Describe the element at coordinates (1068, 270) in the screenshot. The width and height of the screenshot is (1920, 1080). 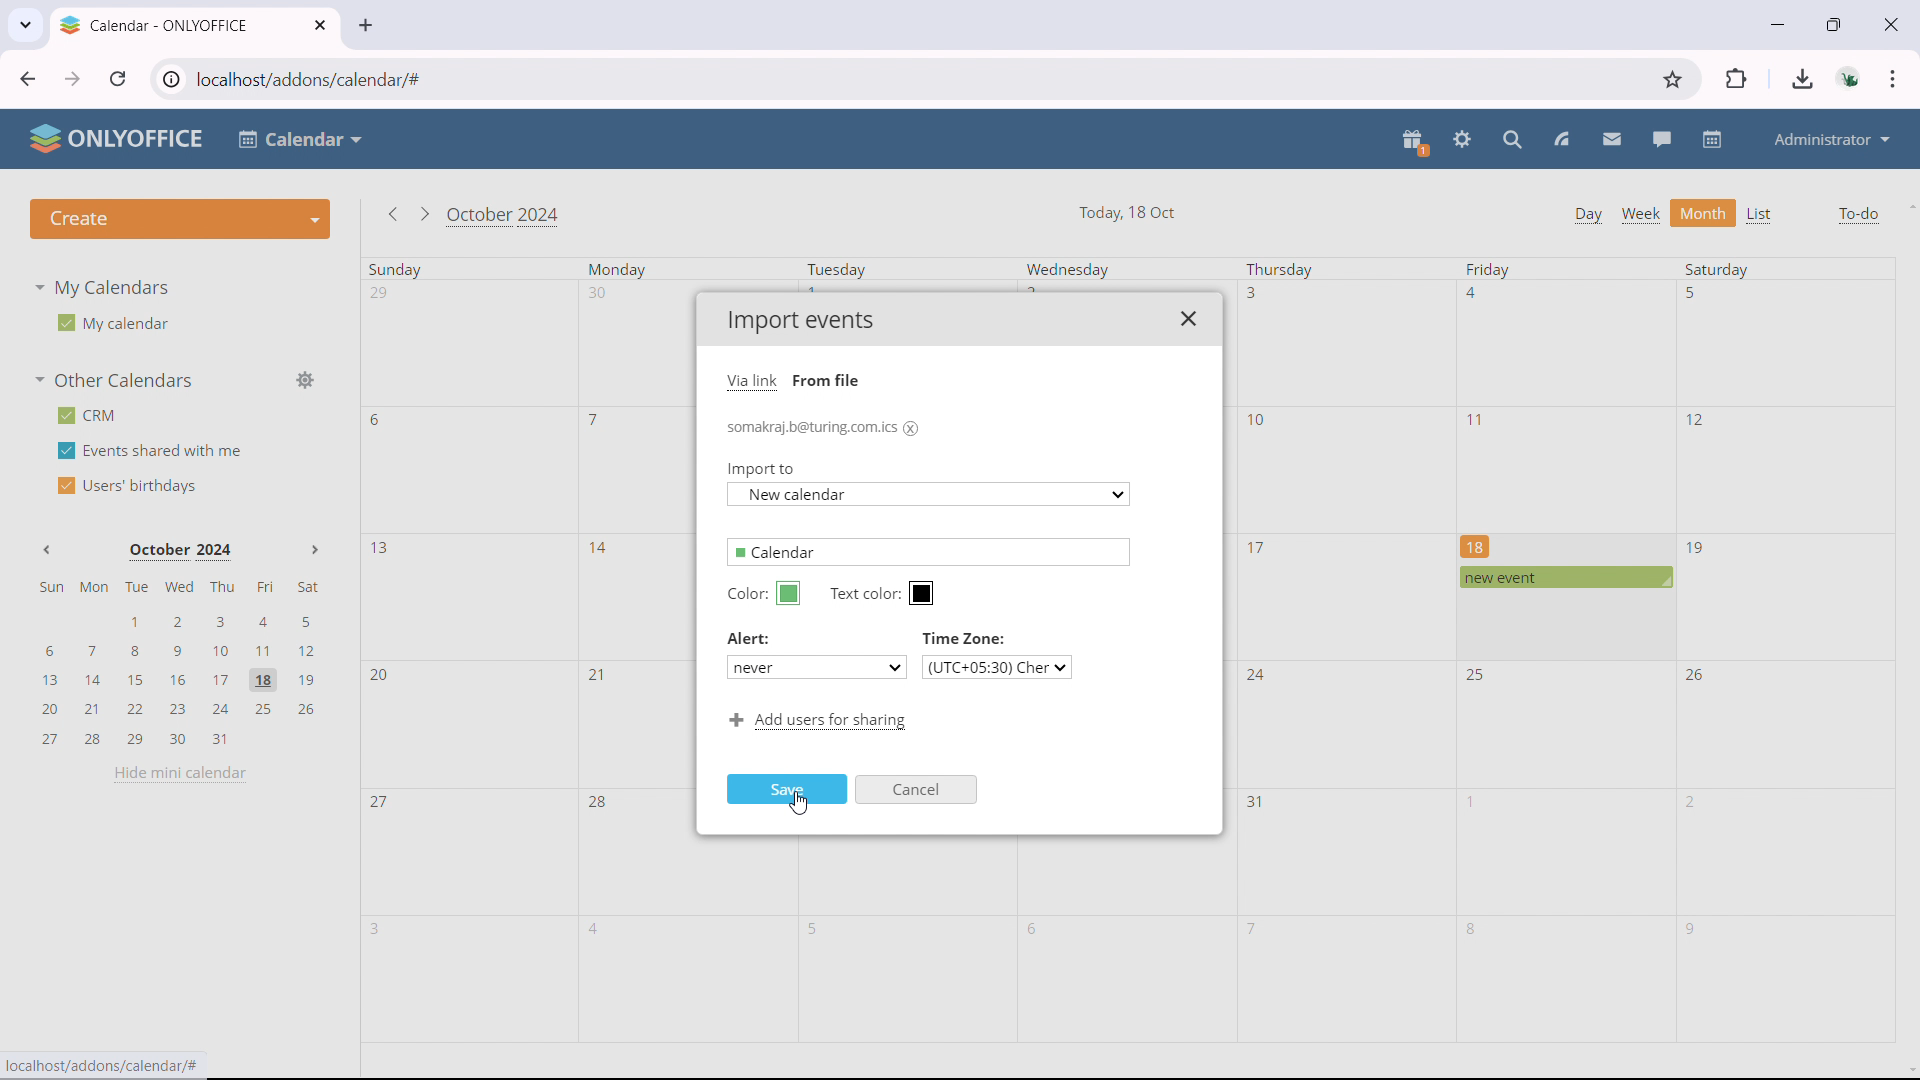
I see `Wednesday` at that location.